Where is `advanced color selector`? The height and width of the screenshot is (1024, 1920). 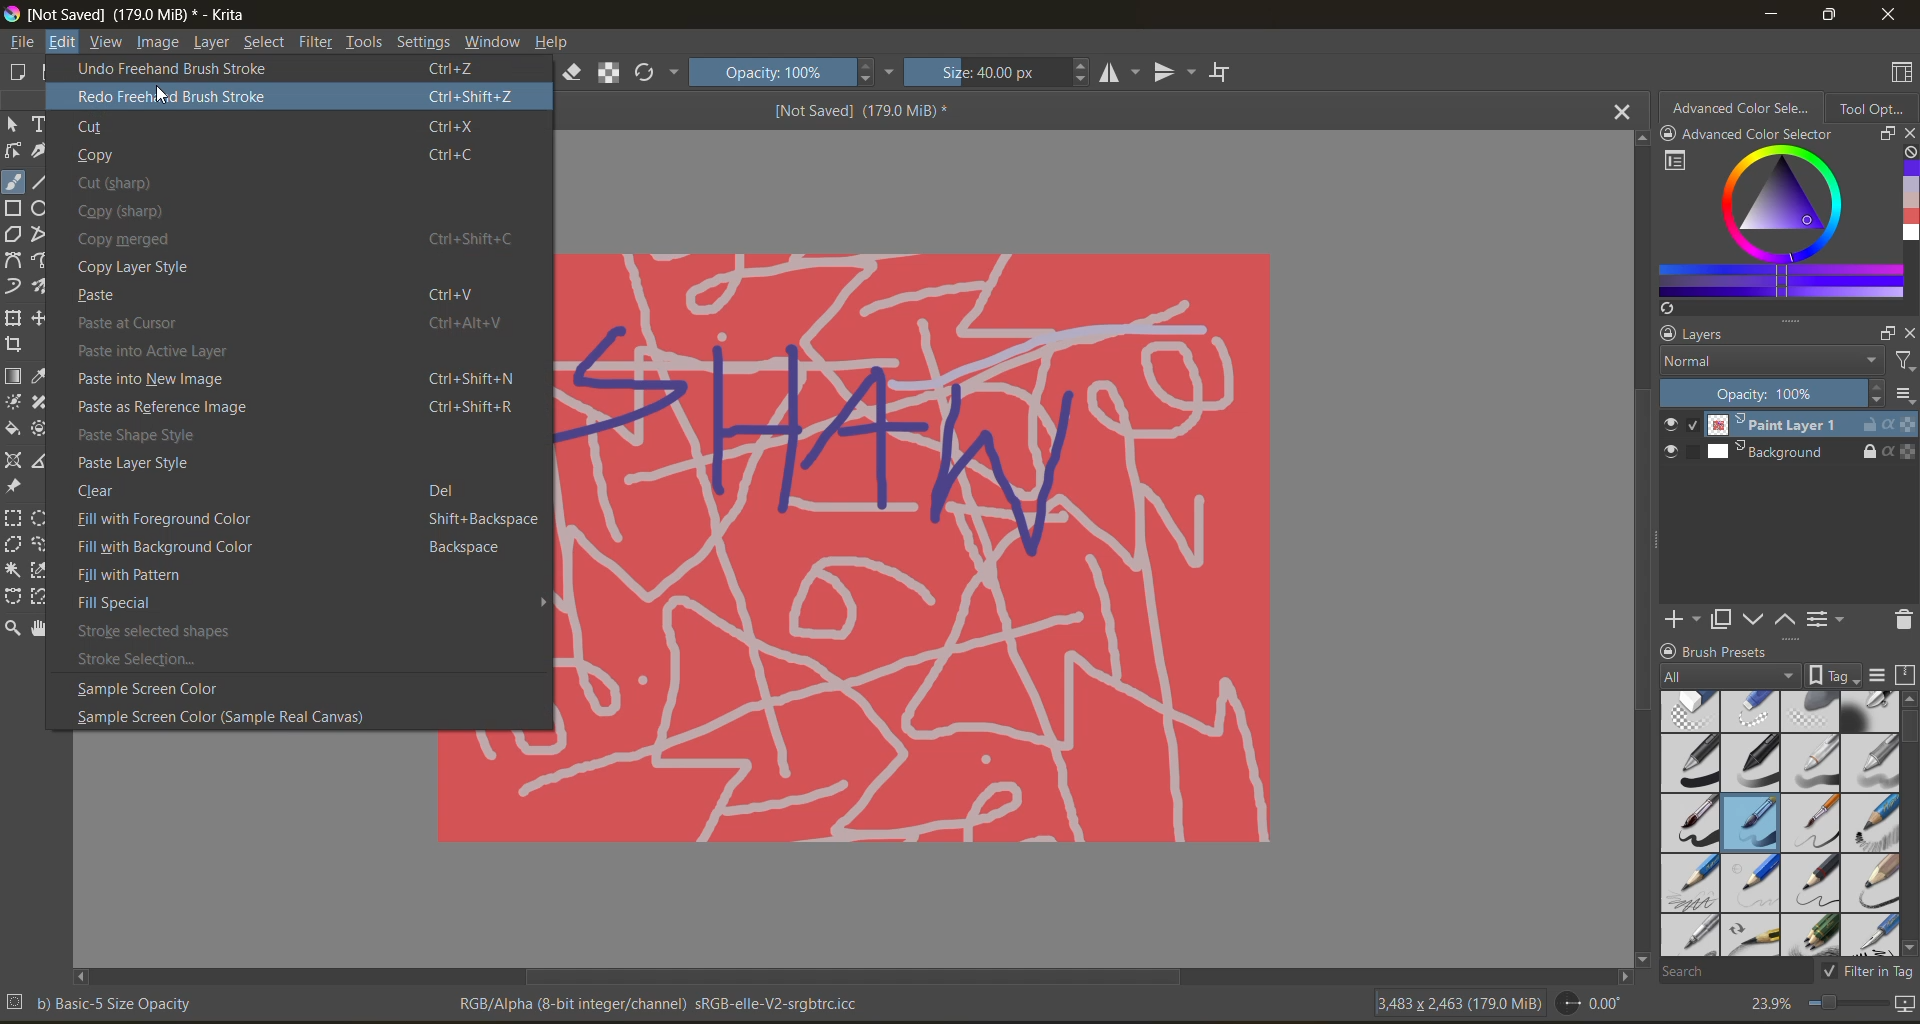
advanced color selector is located at coordinates (1775, 231).